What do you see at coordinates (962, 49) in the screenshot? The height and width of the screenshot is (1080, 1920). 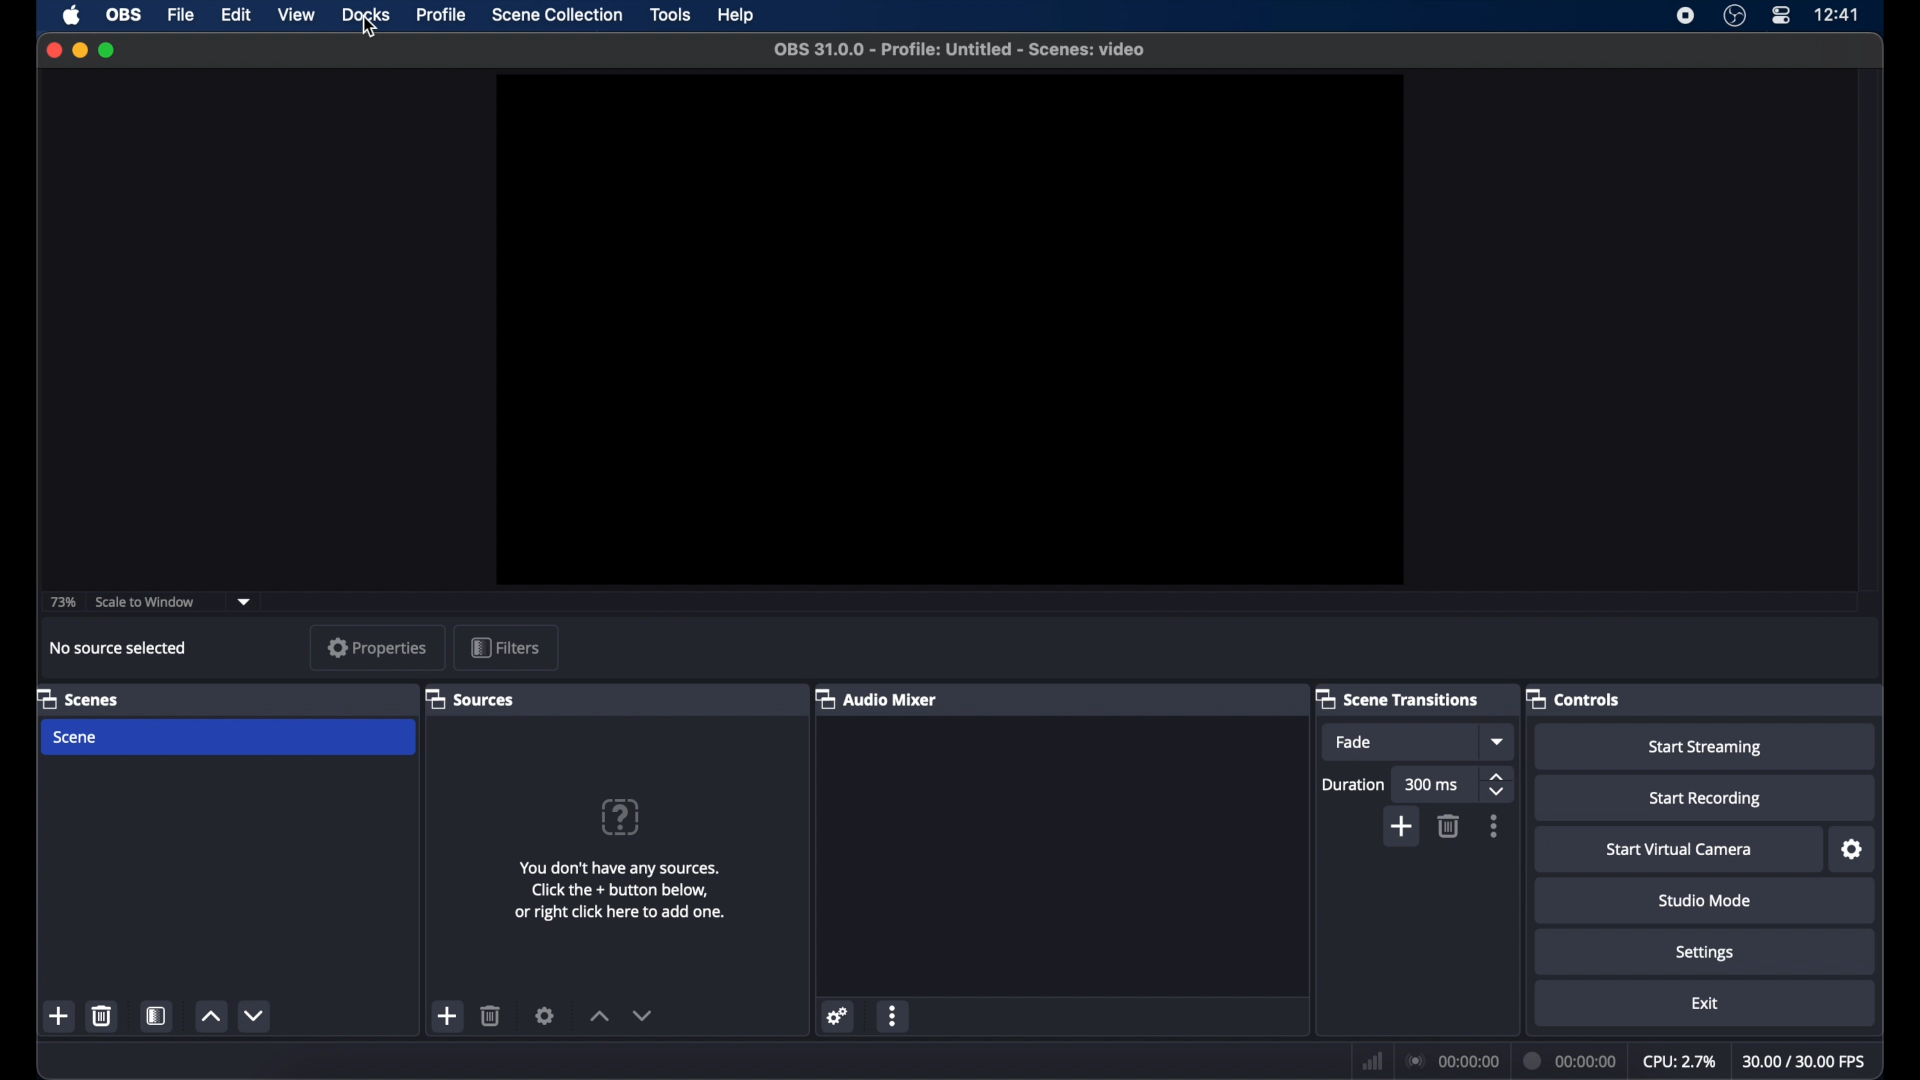 I see `OBS 31.0.0 - Profile: Untitled - Scenes: video` at bounding box center [962, 49].